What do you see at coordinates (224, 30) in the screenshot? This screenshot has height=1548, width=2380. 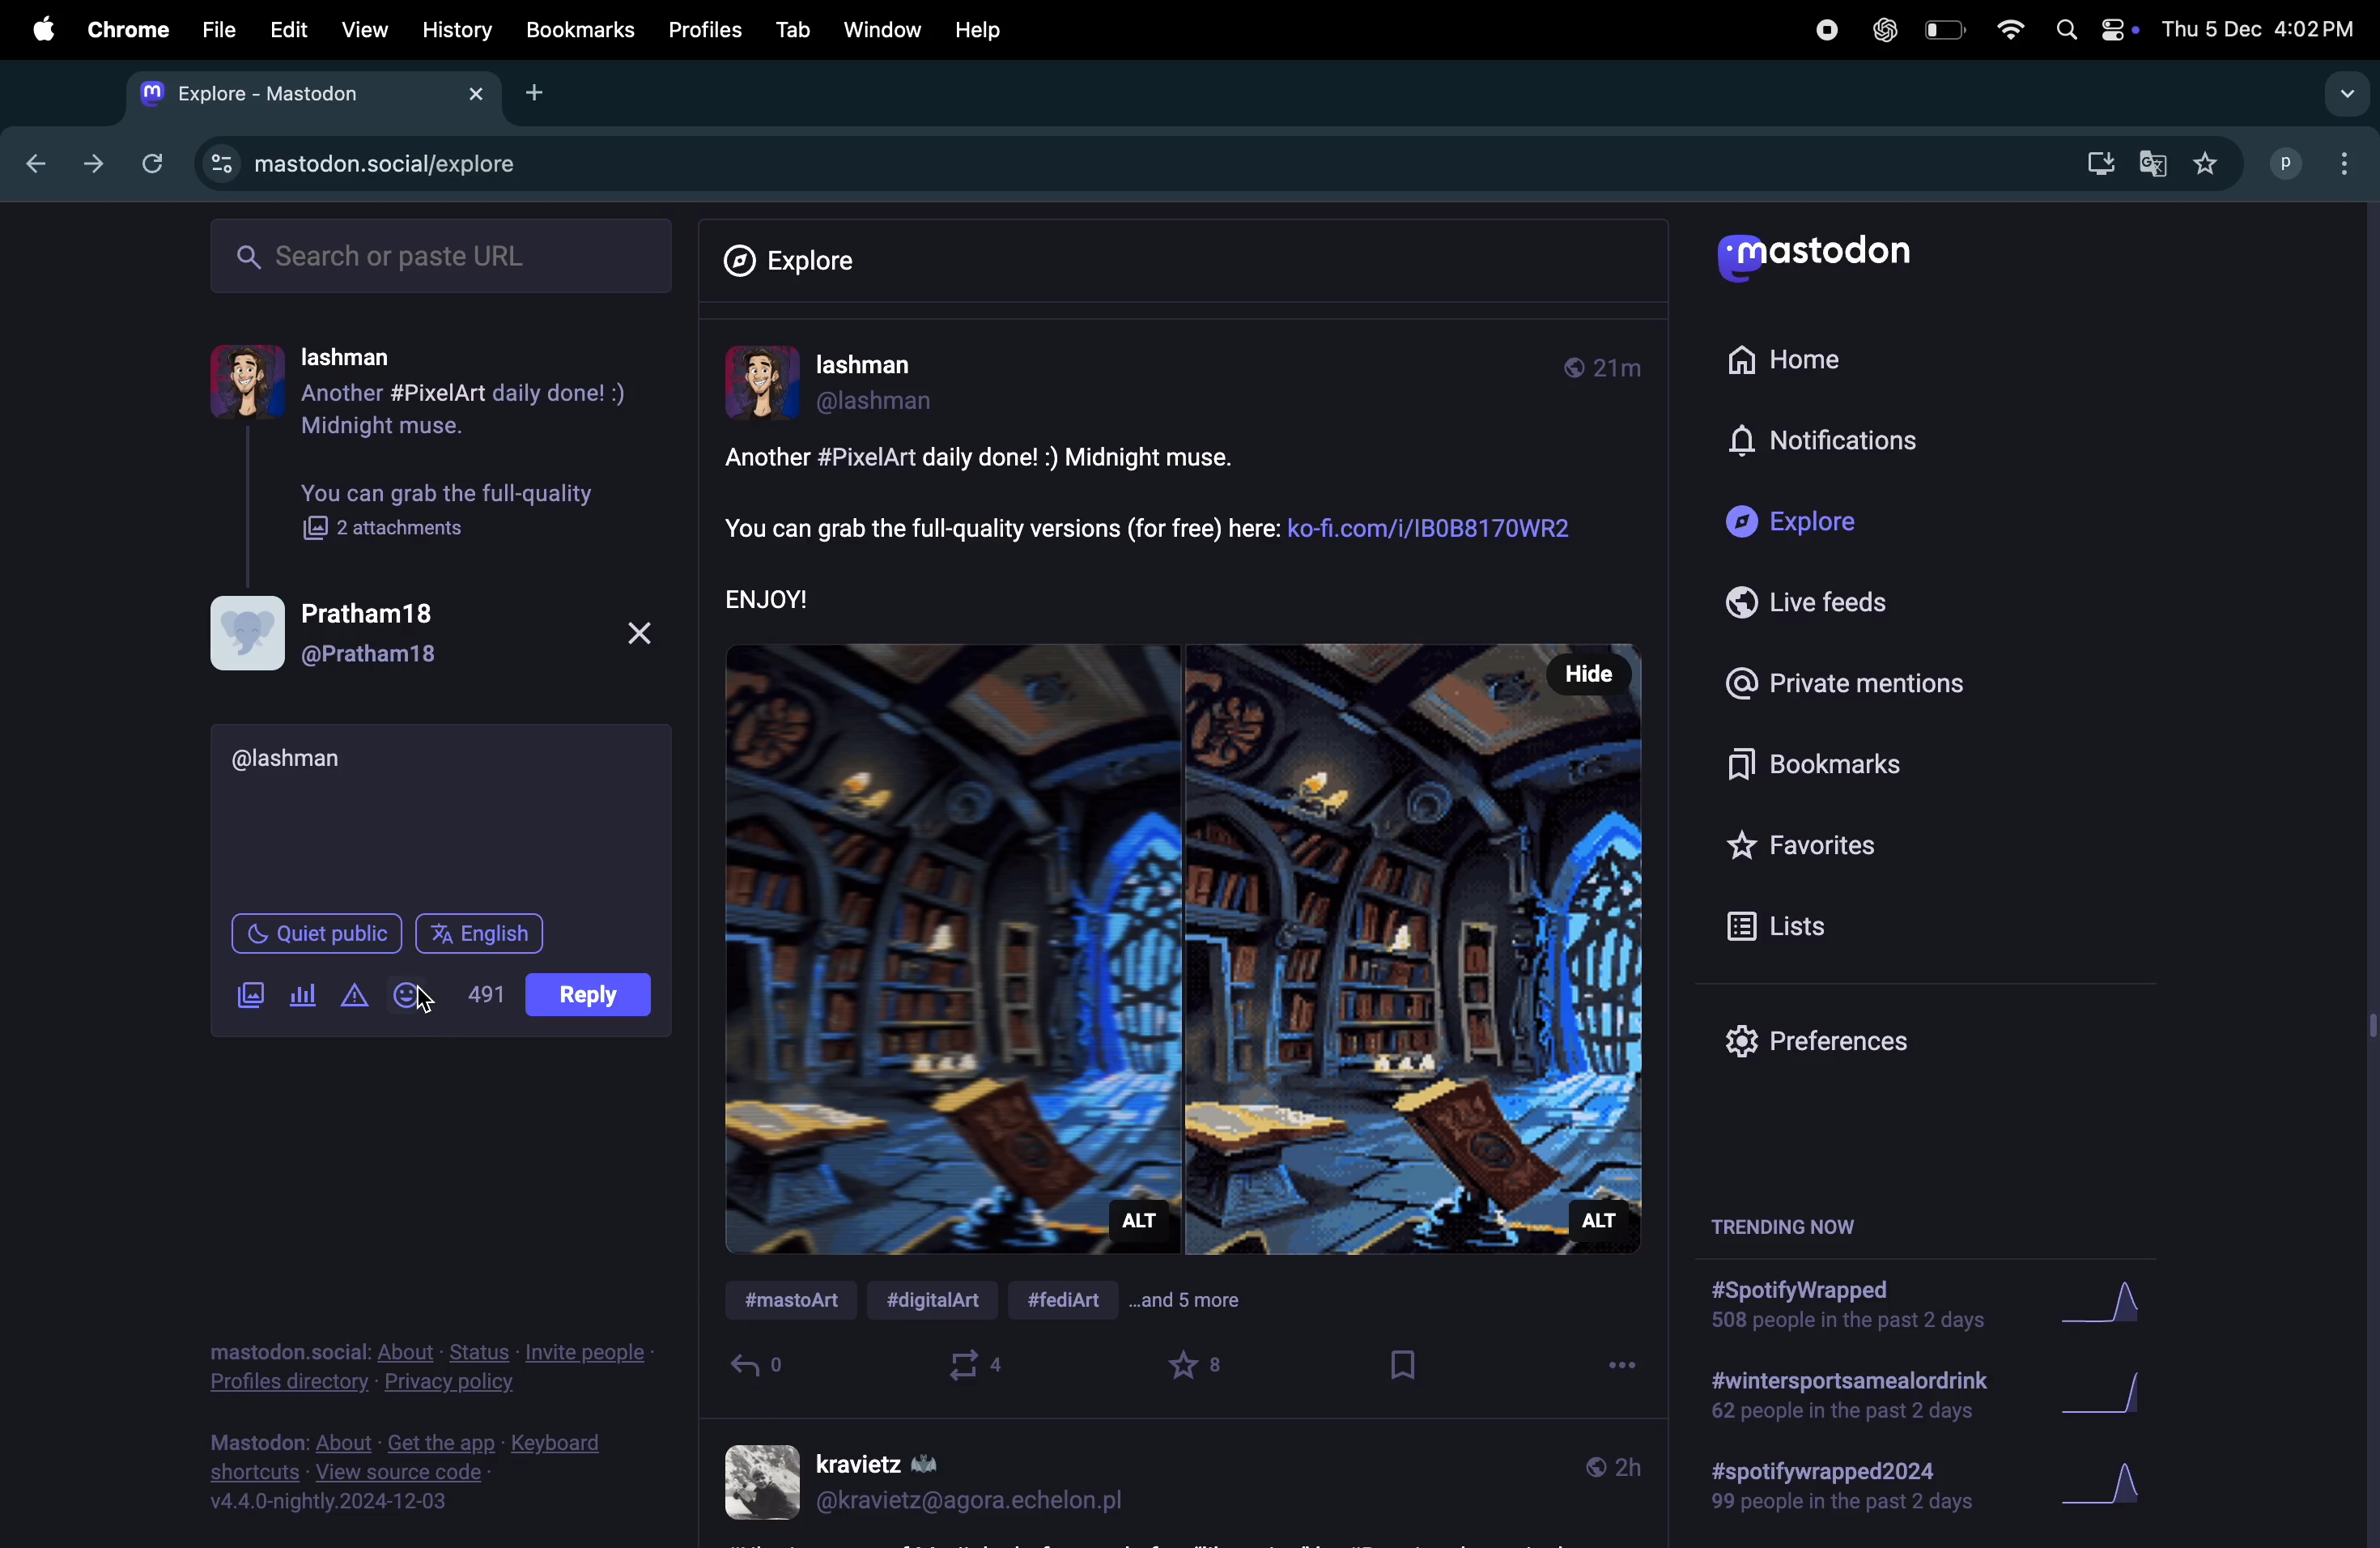 I see `file` at bounding box center [224, 30].